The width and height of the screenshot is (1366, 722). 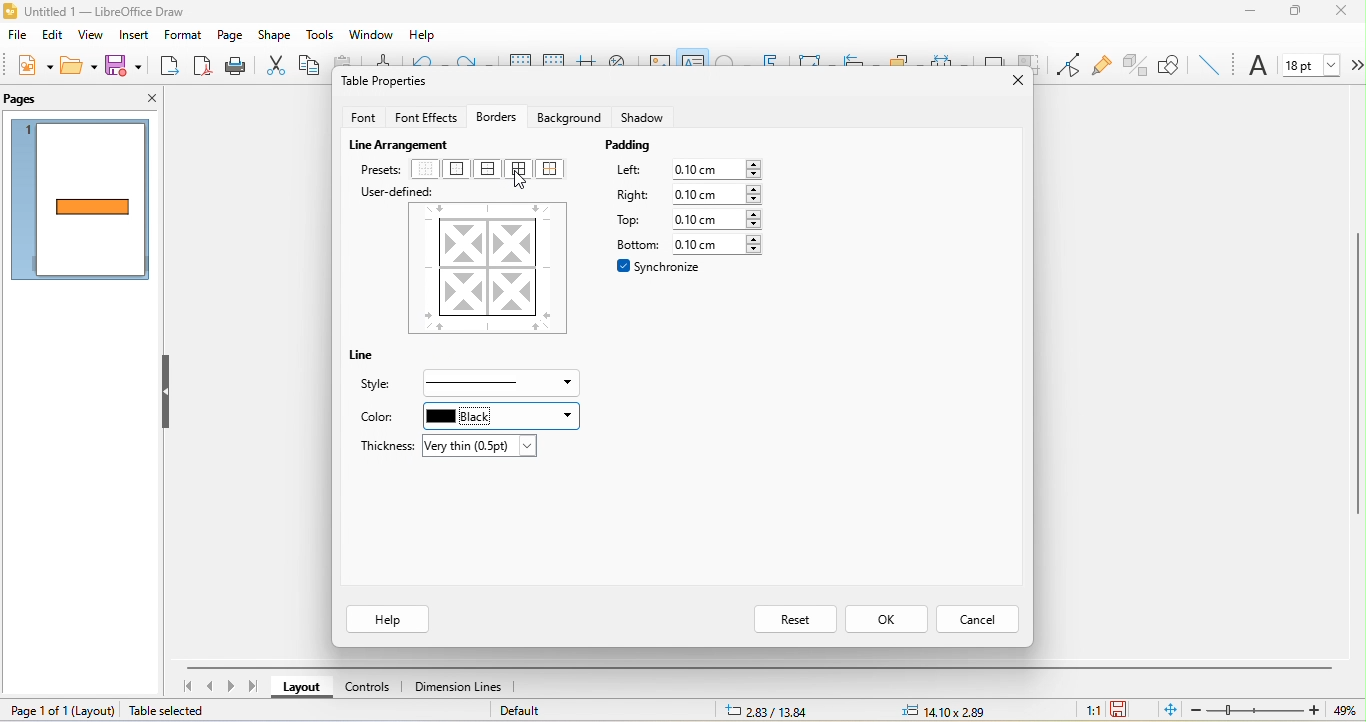 What do you see at coordinates (461, 170) in the screenshot?
I see `outer border only` at bounding box center [461, 170].